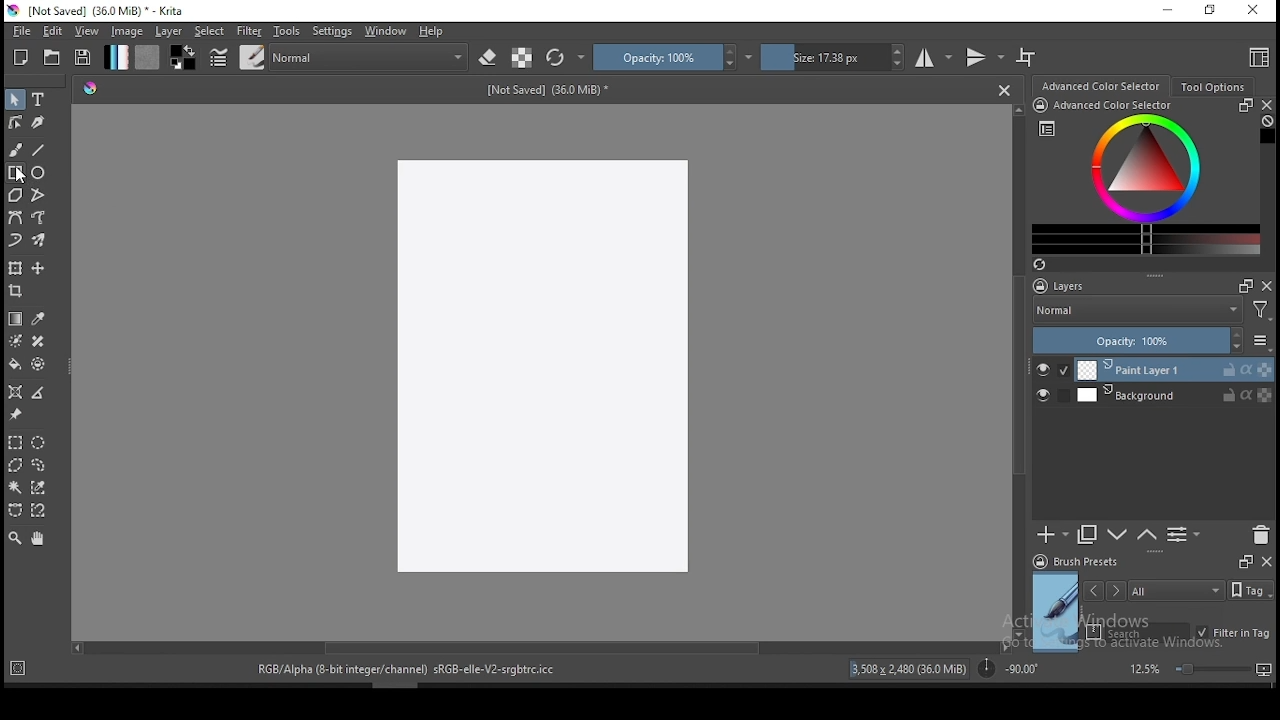 Image resolution: width=1280 pixels, height=720 pixels. What do you see at coordinates (1267, 123) in the screenshot?
I see `Clear` at bounding box center [1267, 123].